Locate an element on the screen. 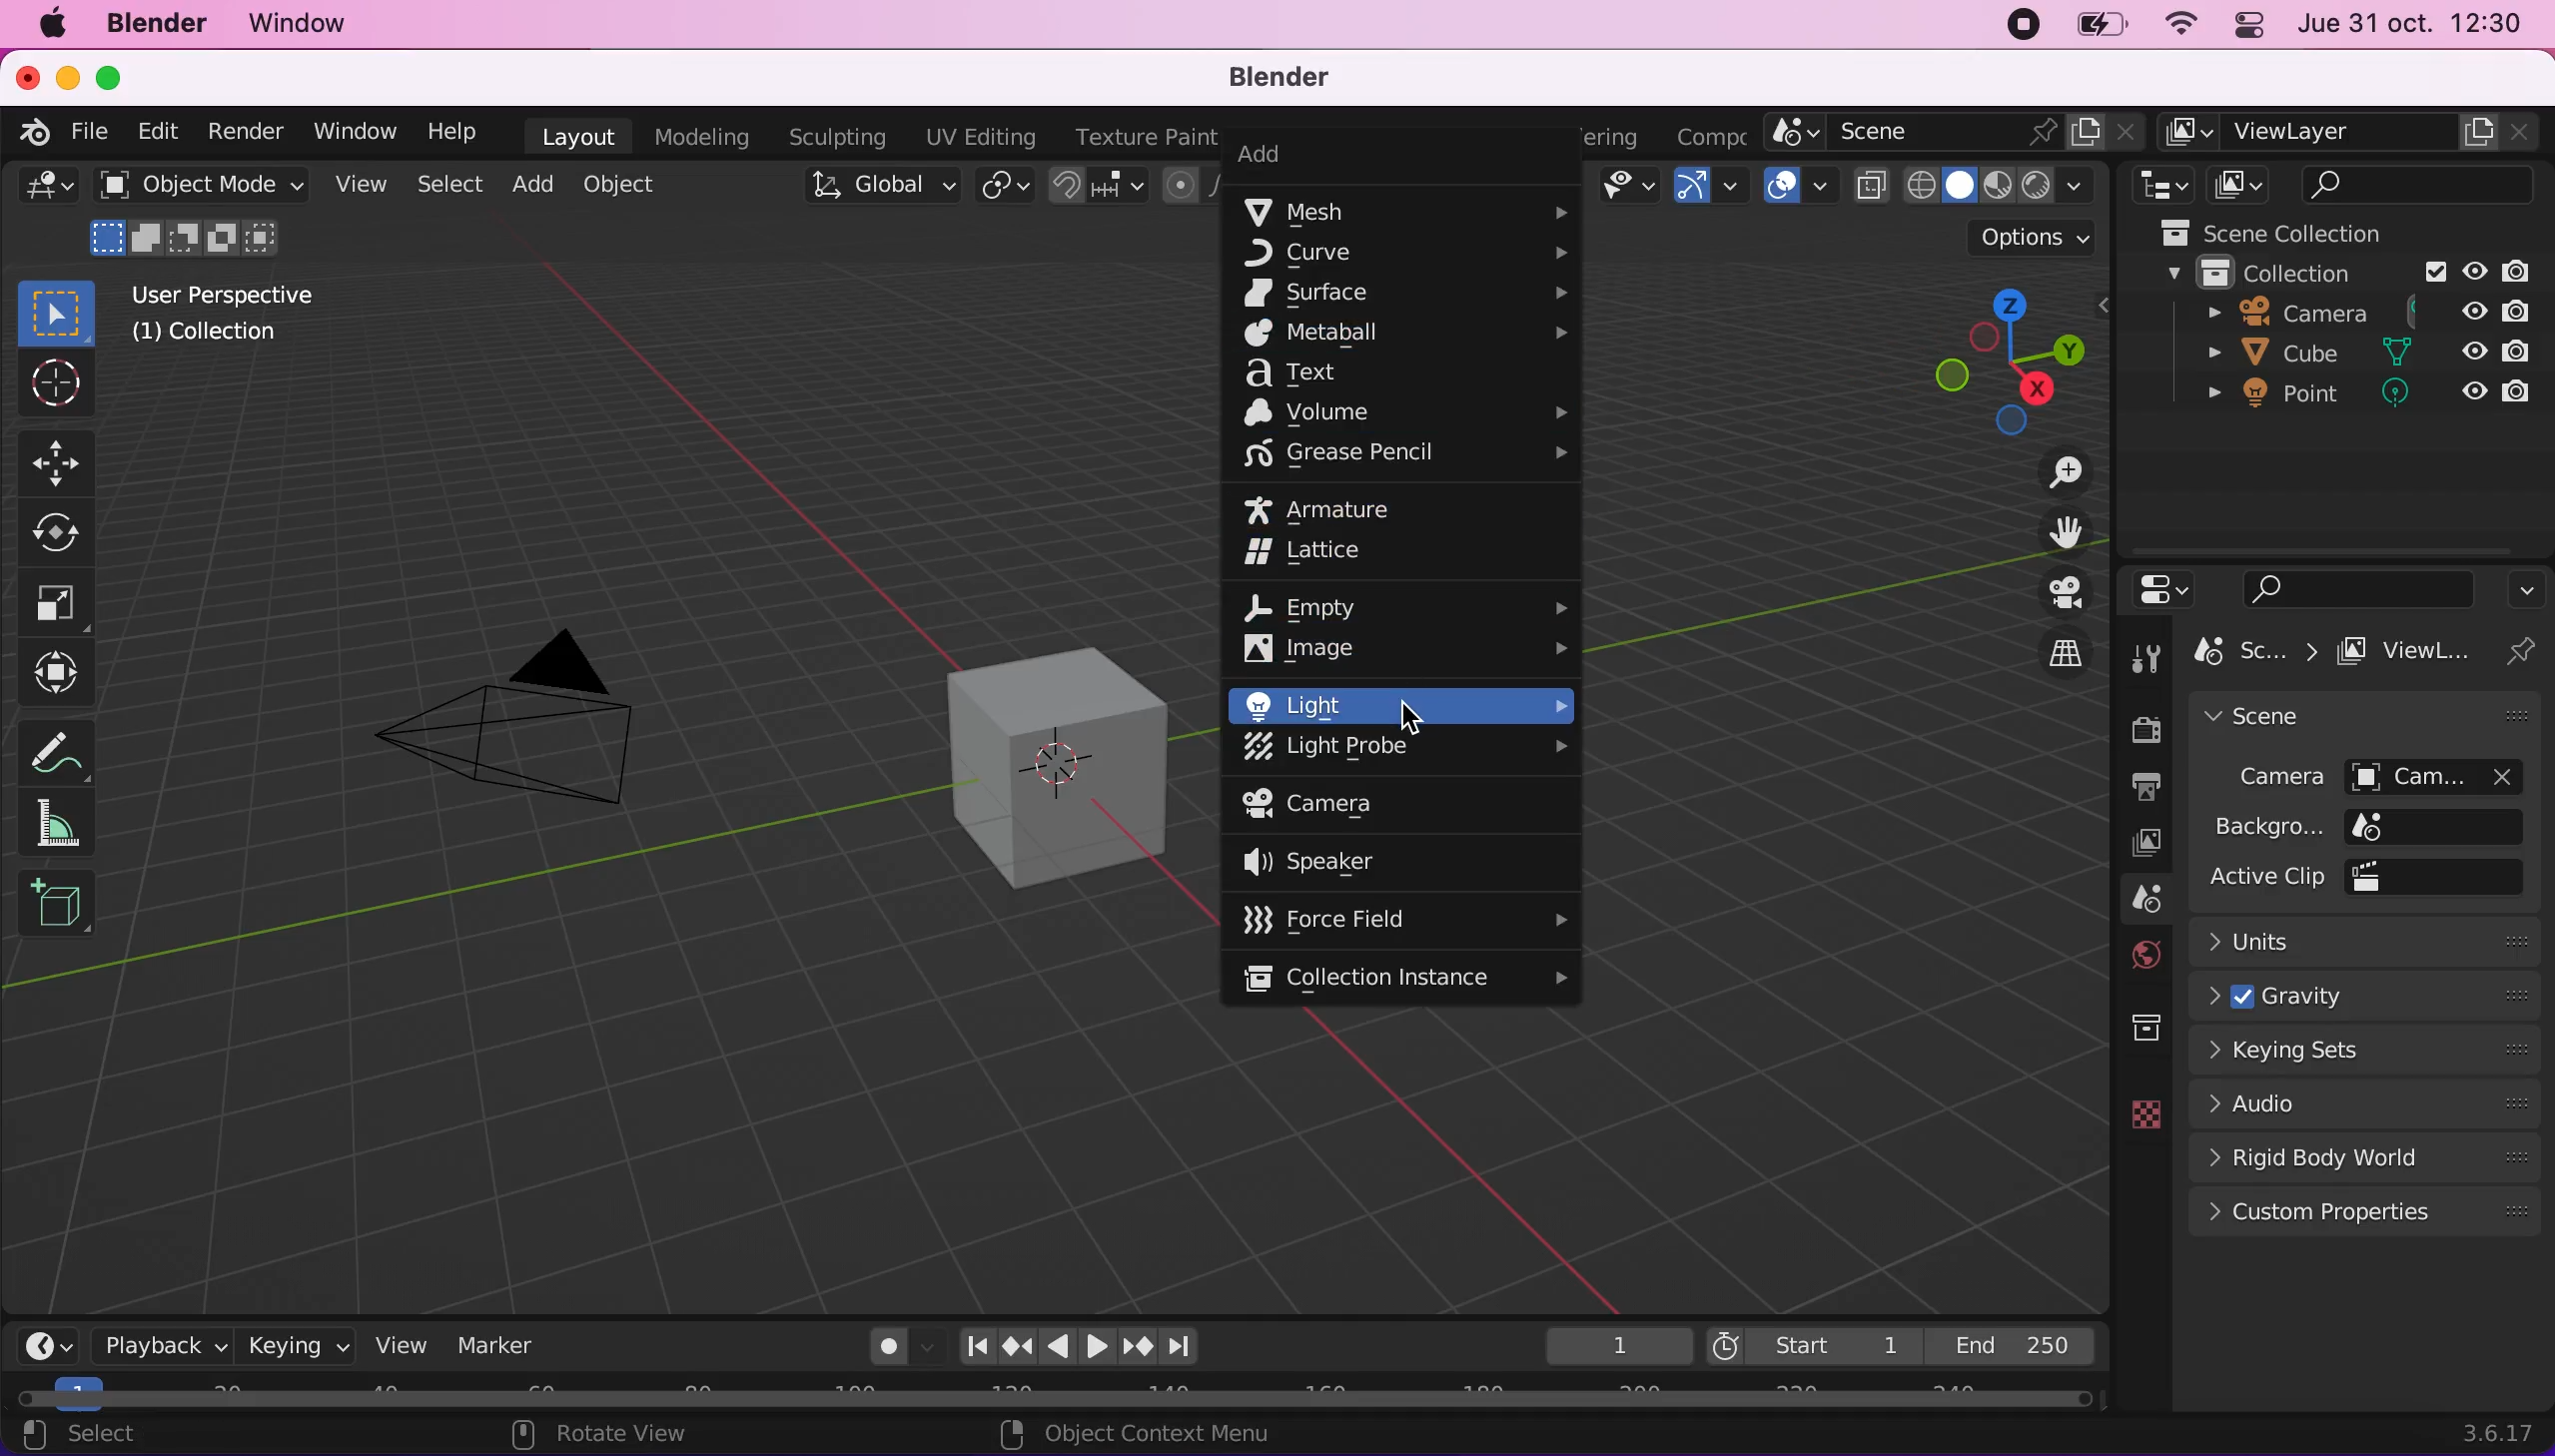 This screenshot has height=1456, width=2555. options is located at coordinates (2523, 588).